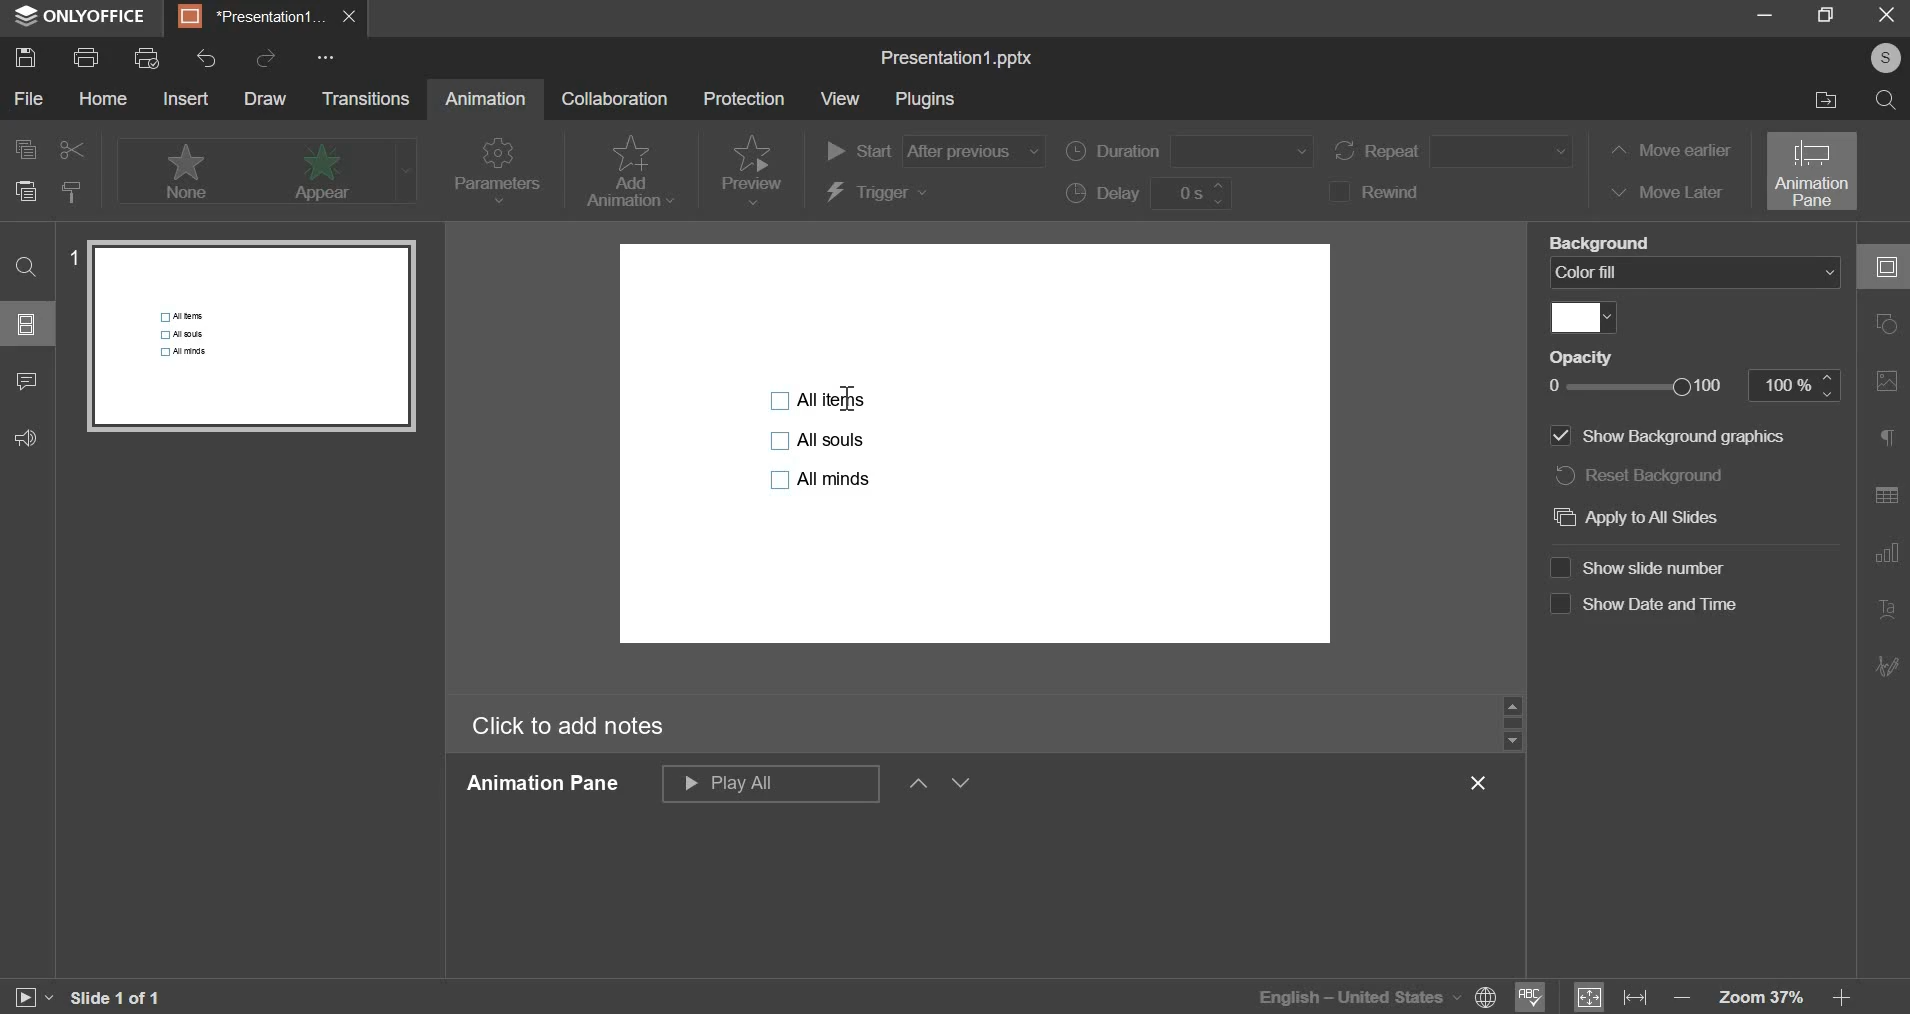 This screenshot has width=1910, height=1014. I want to click on animation pane, so click(1813, 171).